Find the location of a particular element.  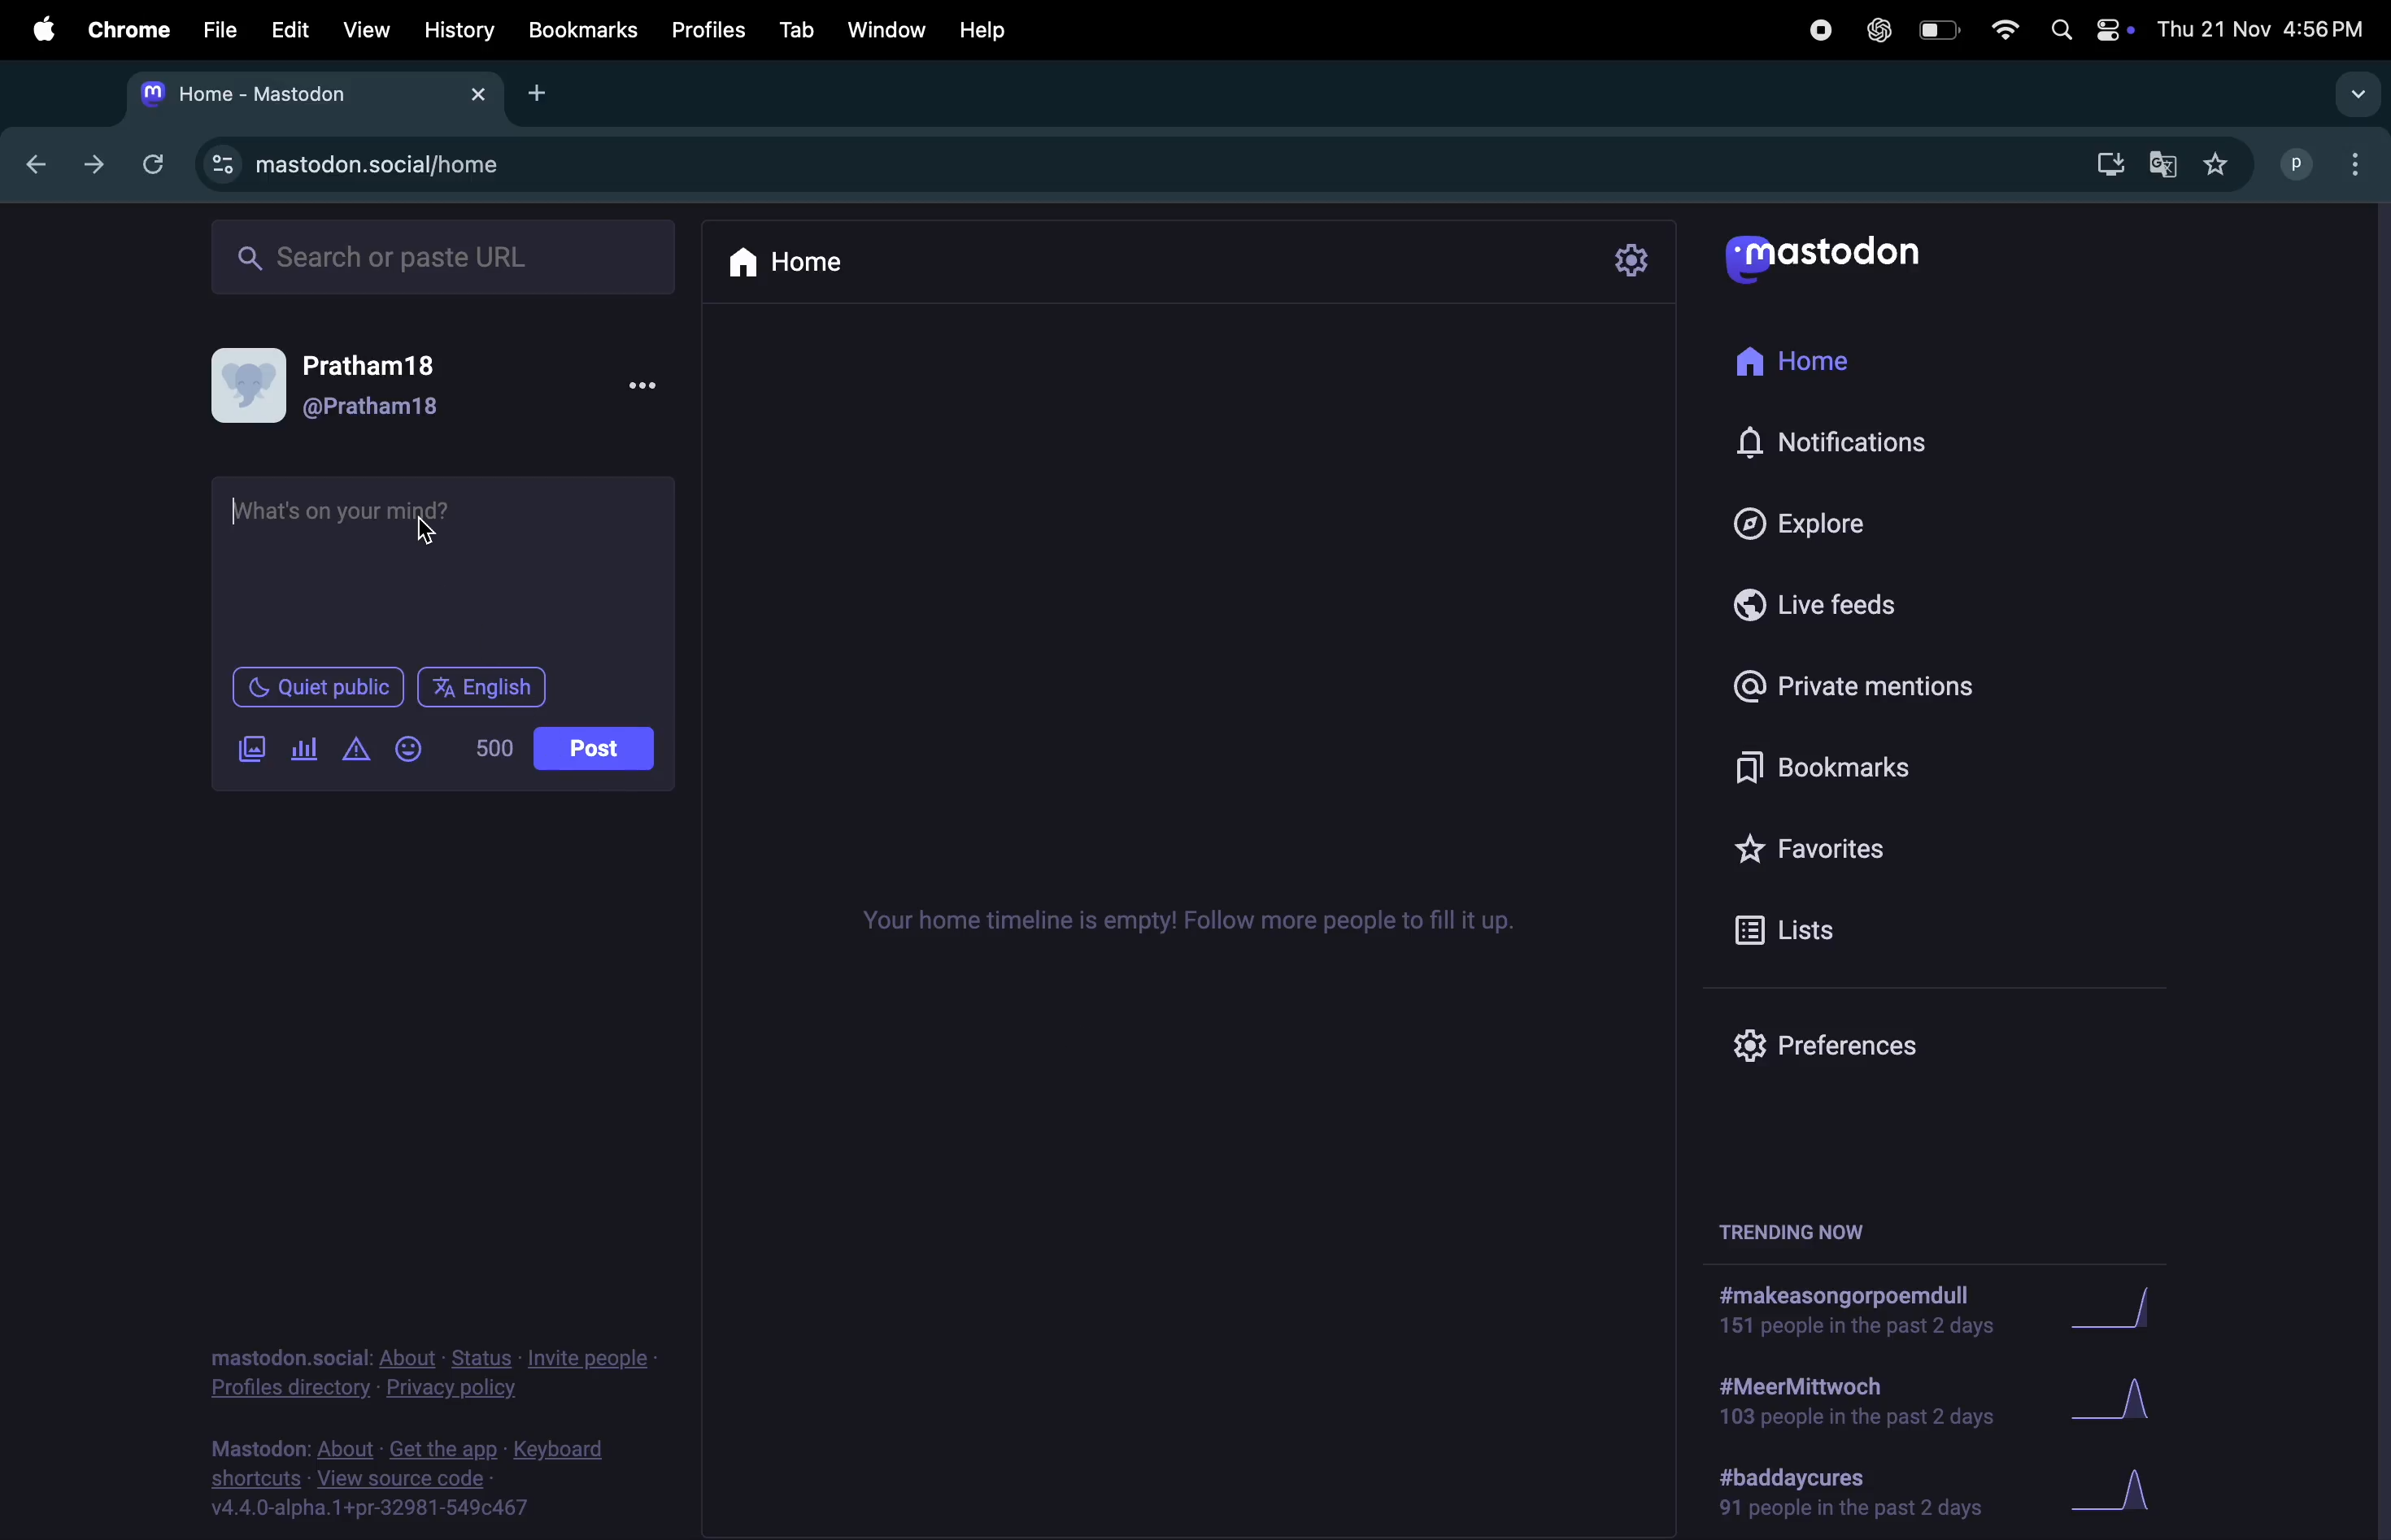

post is located at coordinates (594, 750).